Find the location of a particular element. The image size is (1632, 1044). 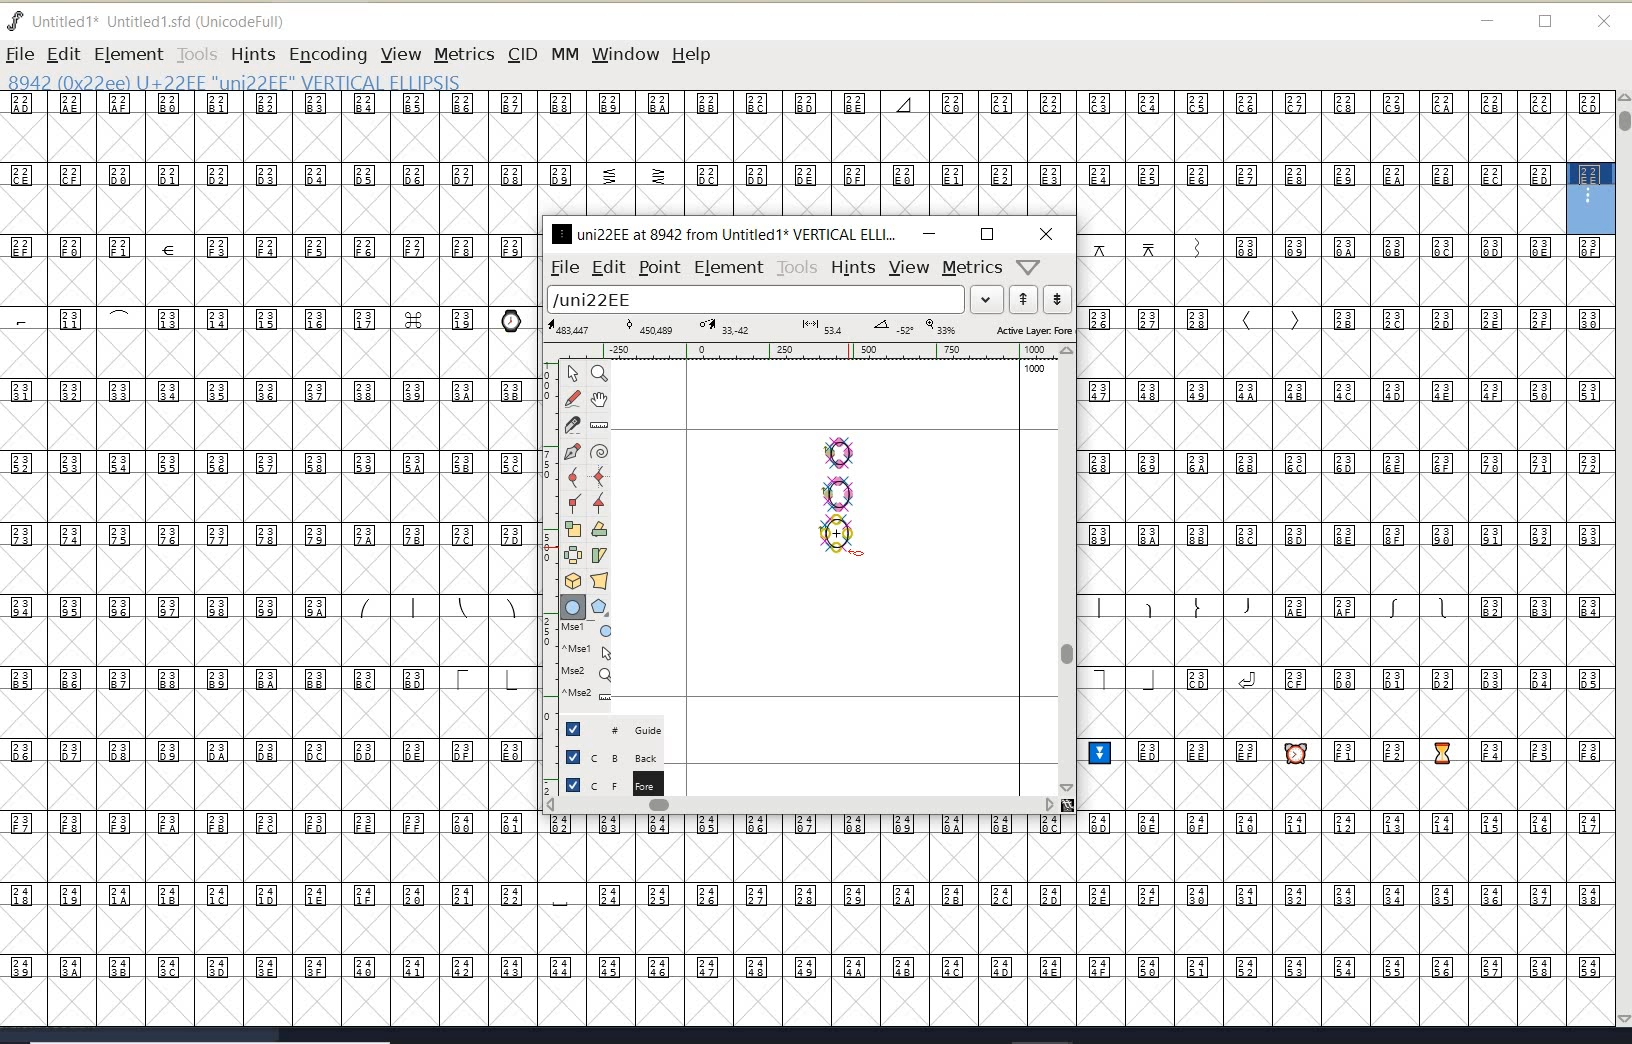

mm is located at coordinates (563, 51).